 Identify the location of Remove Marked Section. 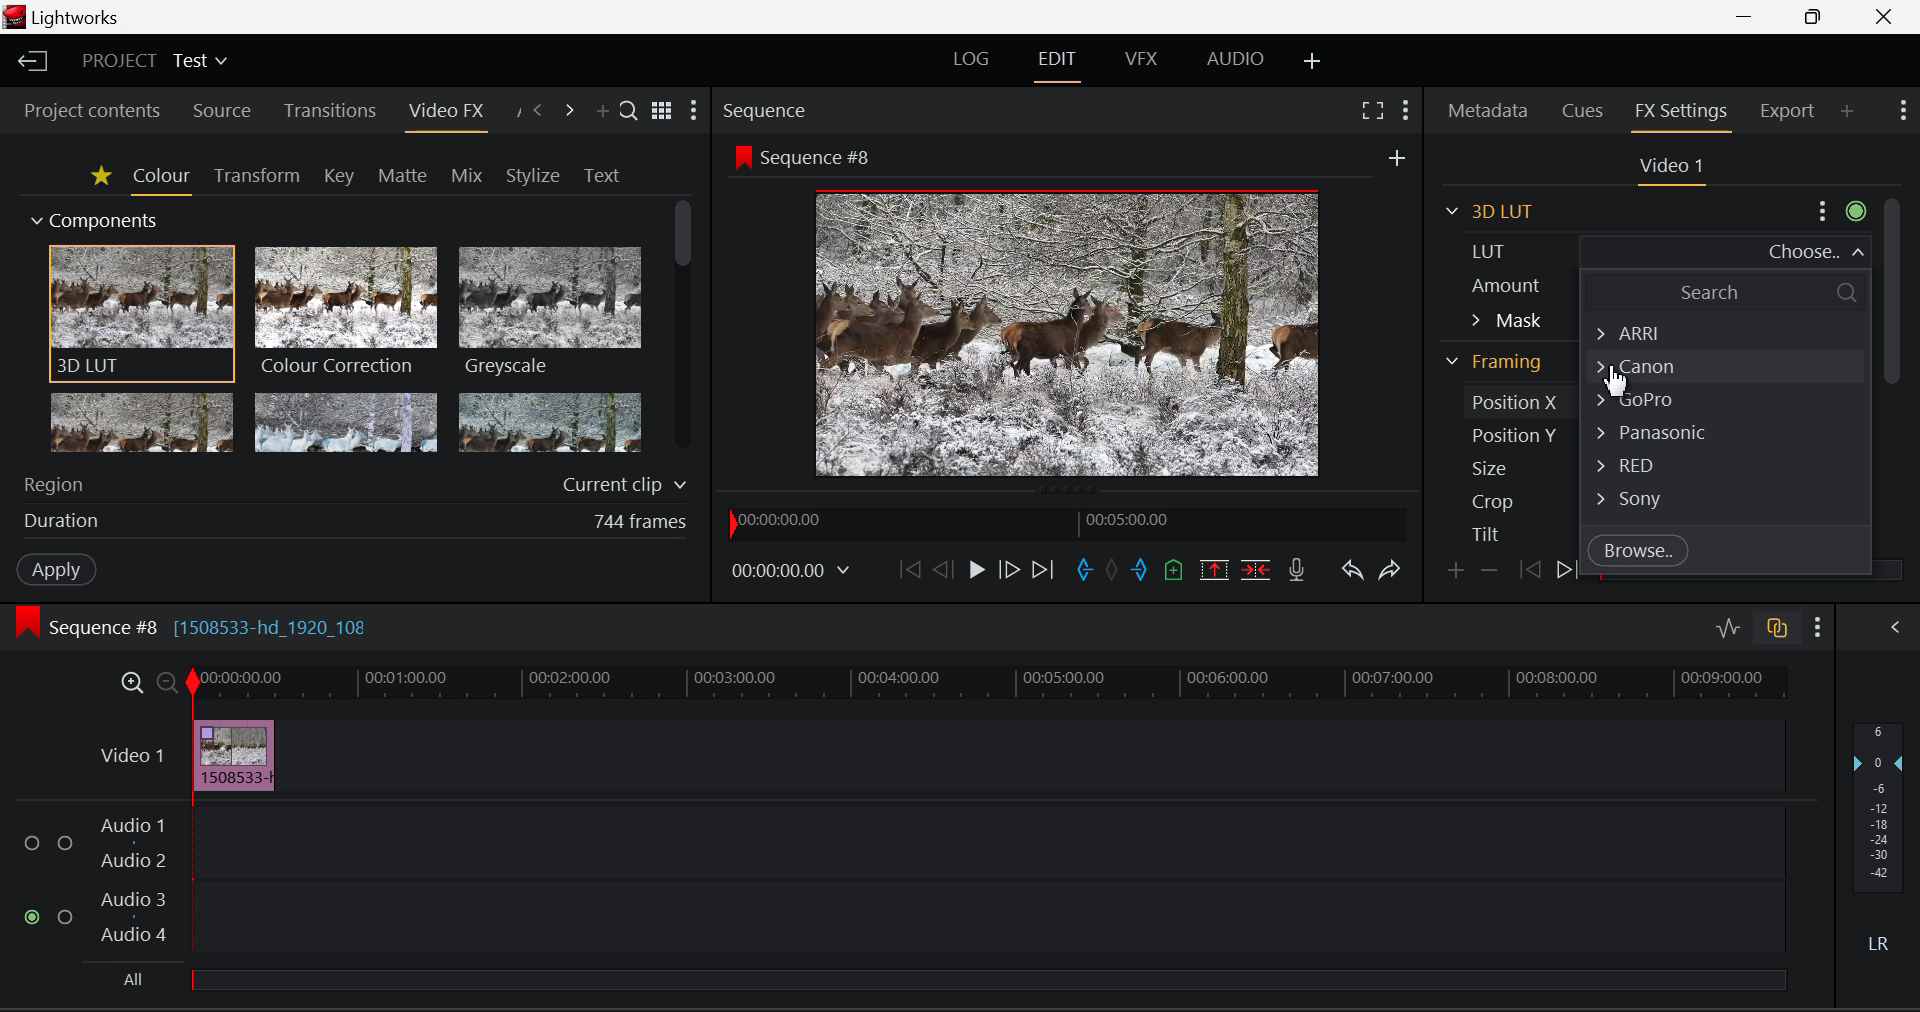
(1212, 569).